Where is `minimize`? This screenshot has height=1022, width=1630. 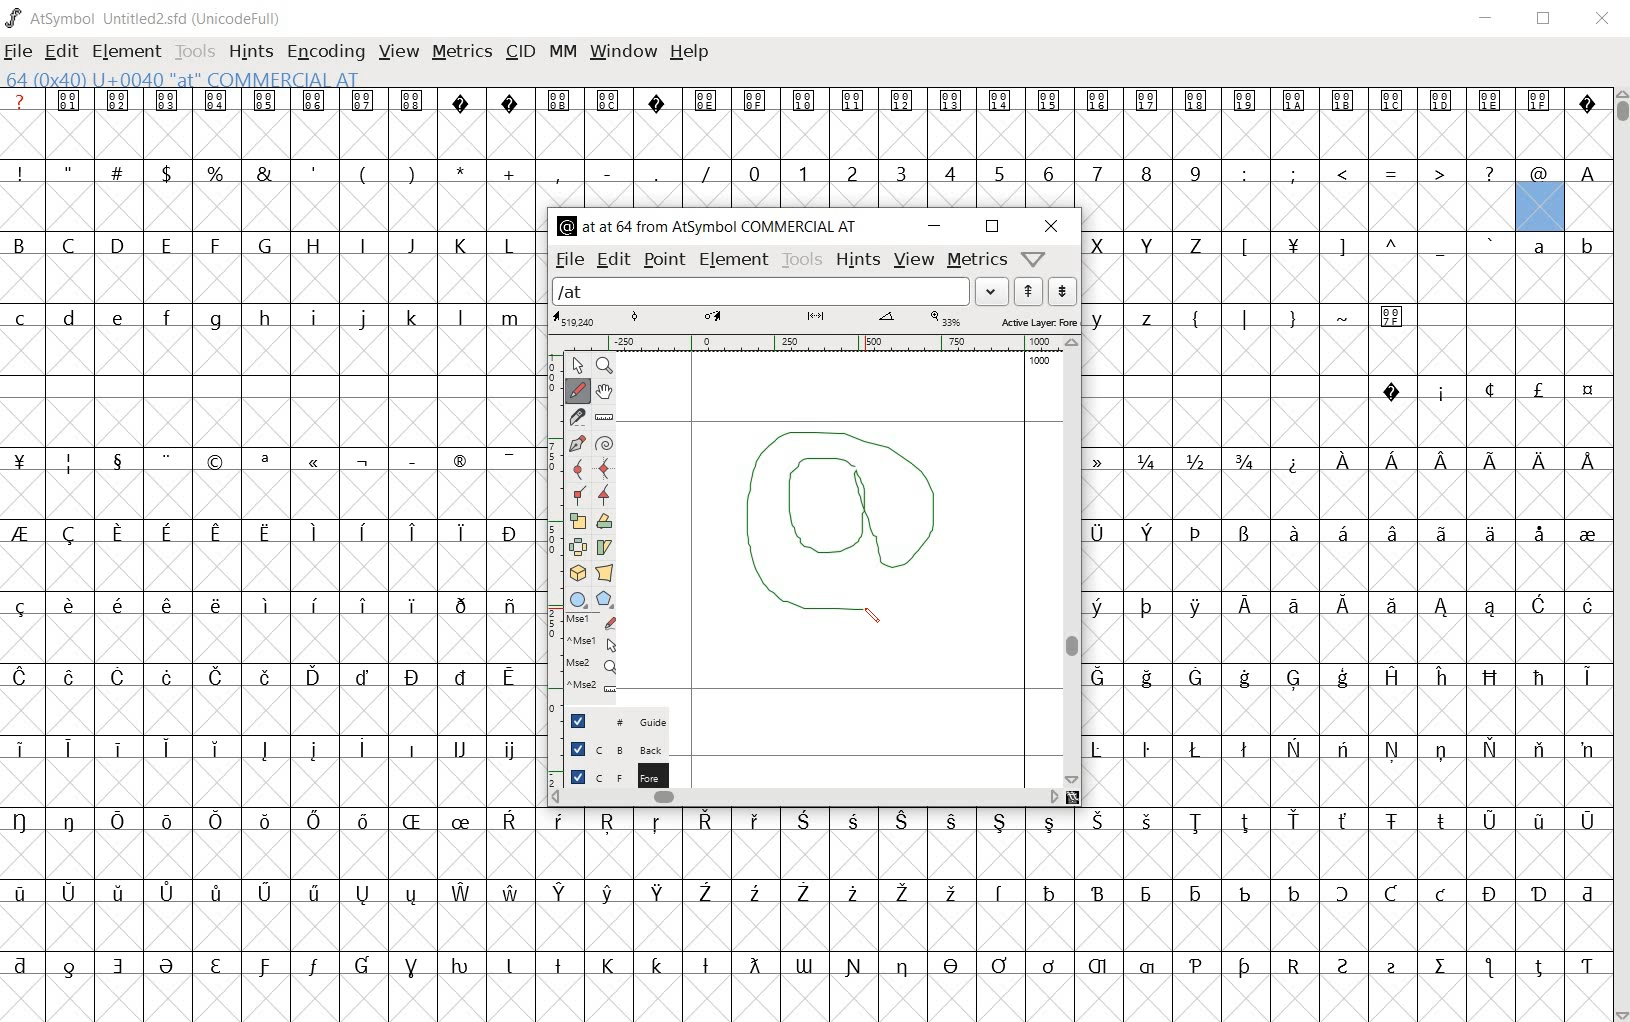
minimize is located at coordinates (934, 227).